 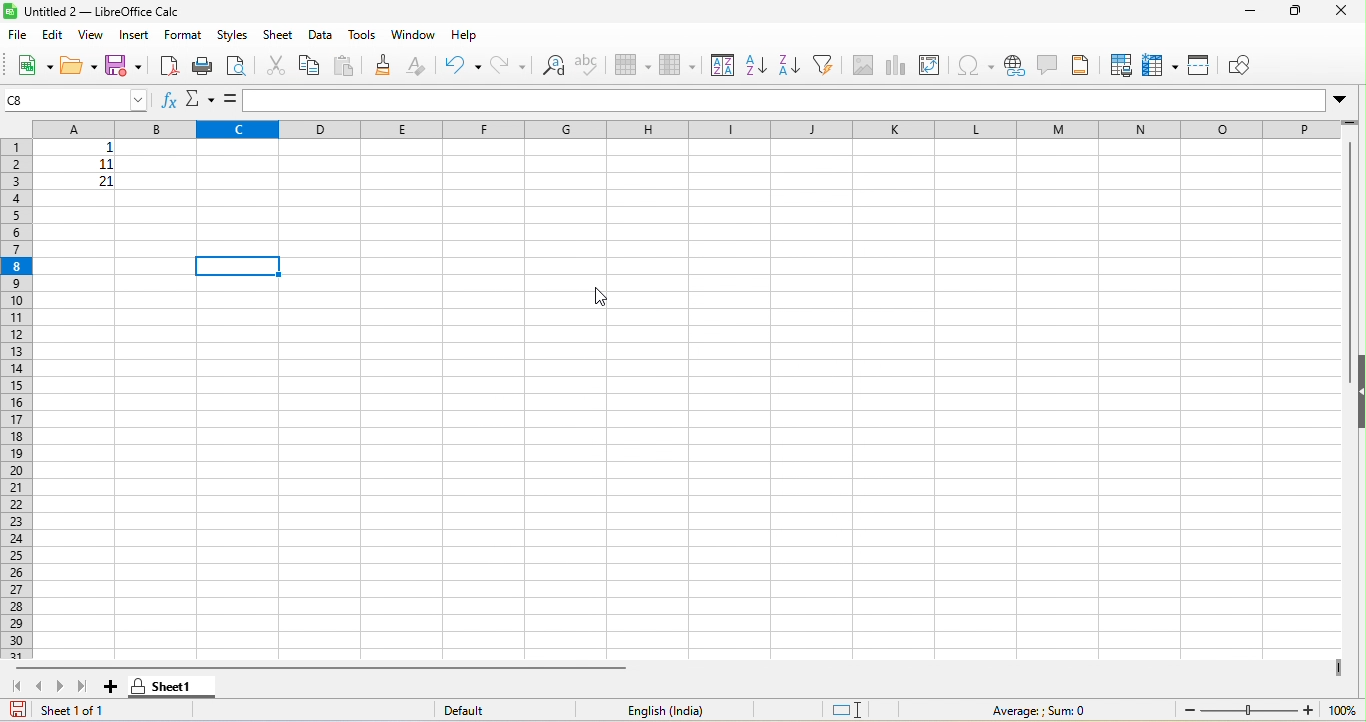 What do you see at coordinates (85, 686) in the screenshot?
I see `last sheet` at bounding box center [85, 686].